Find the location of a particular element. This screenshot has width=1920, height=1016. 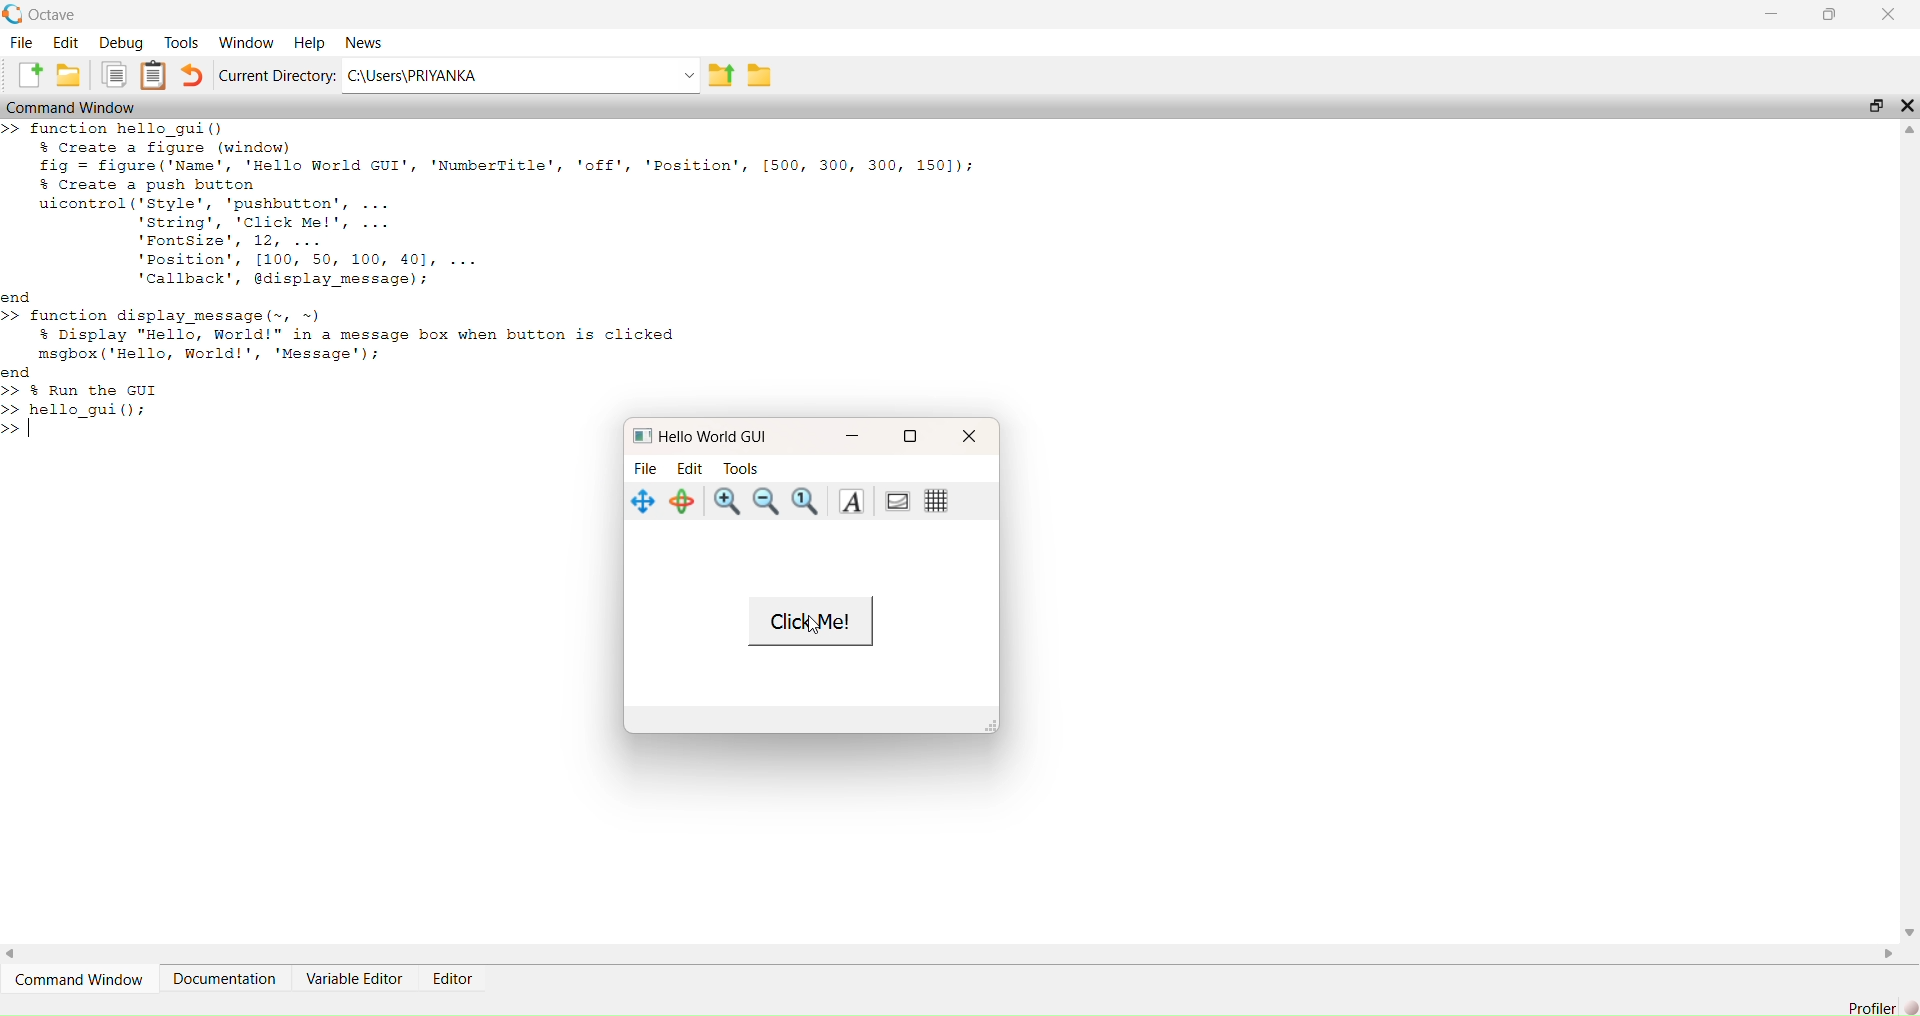

Tools is located at coordinates (182, 40).